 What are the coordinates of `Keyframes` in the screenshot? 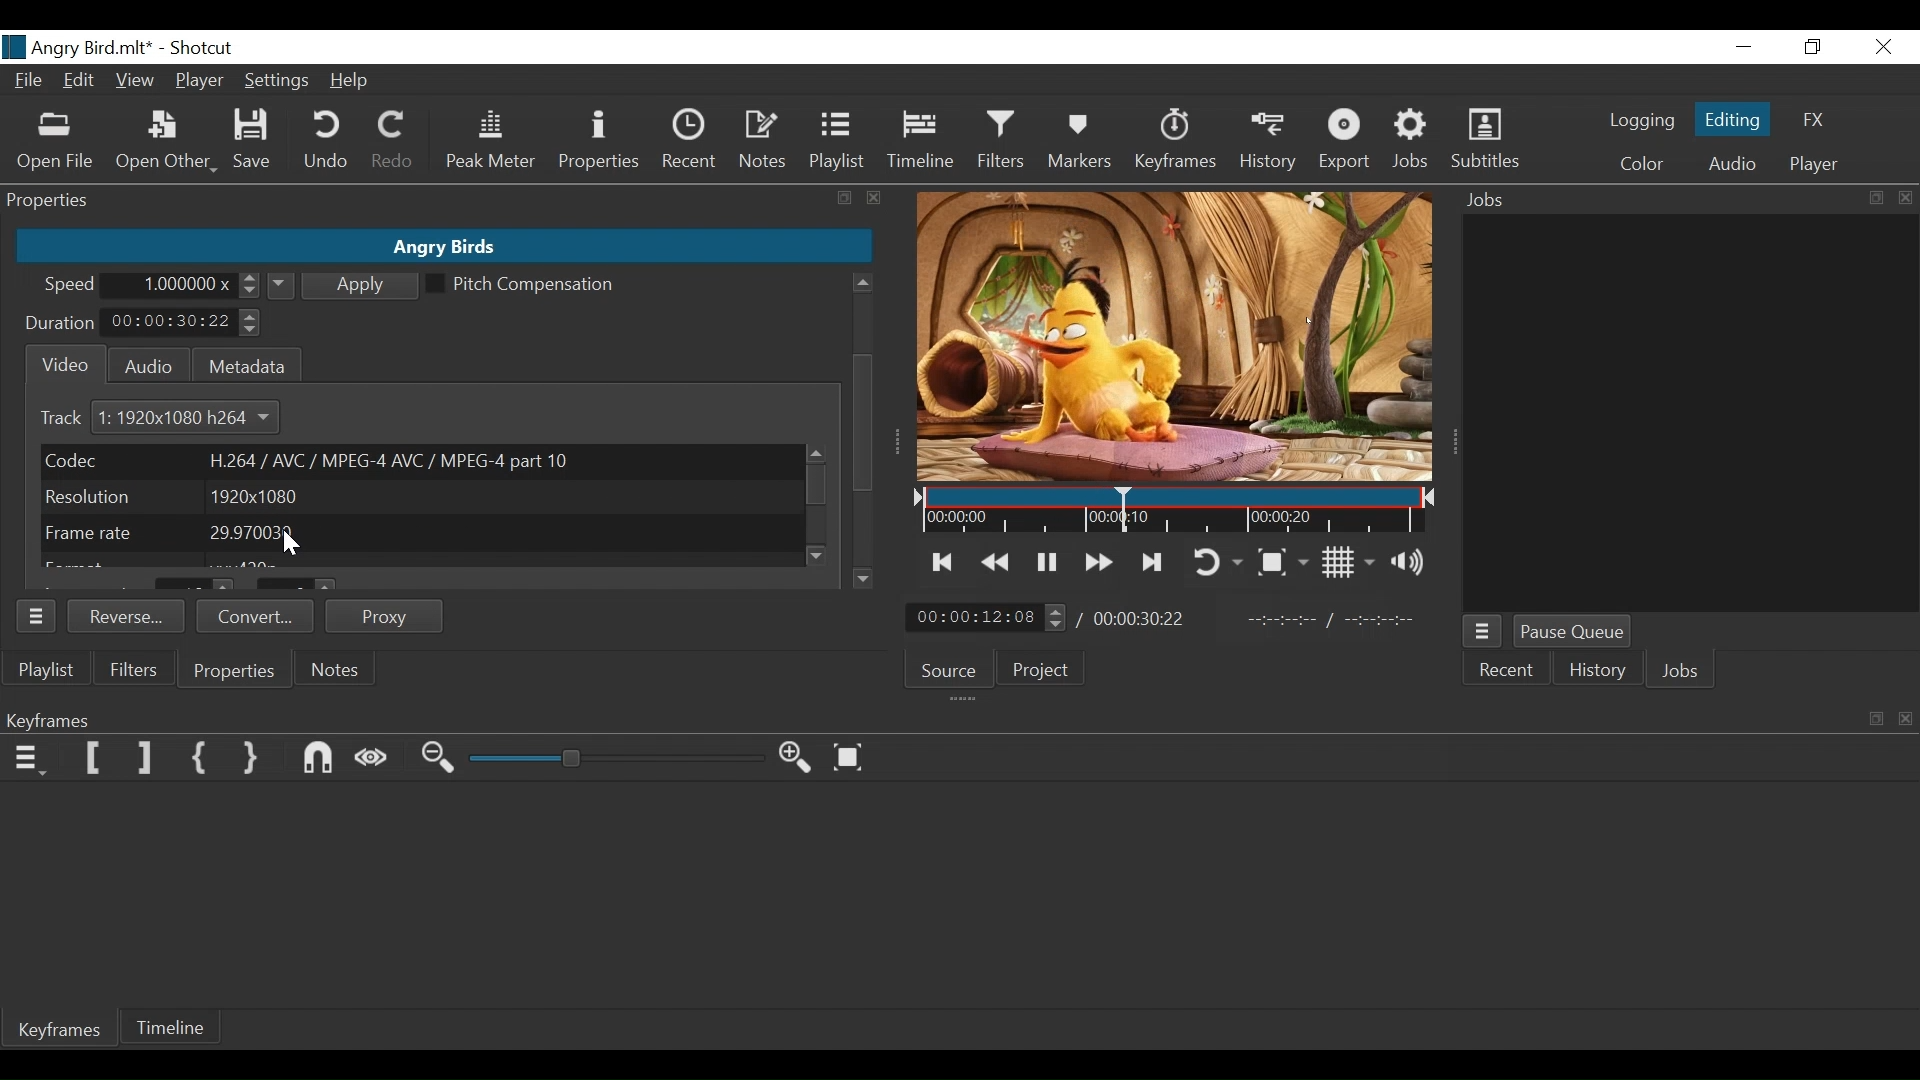 It's located at (62, 1032).